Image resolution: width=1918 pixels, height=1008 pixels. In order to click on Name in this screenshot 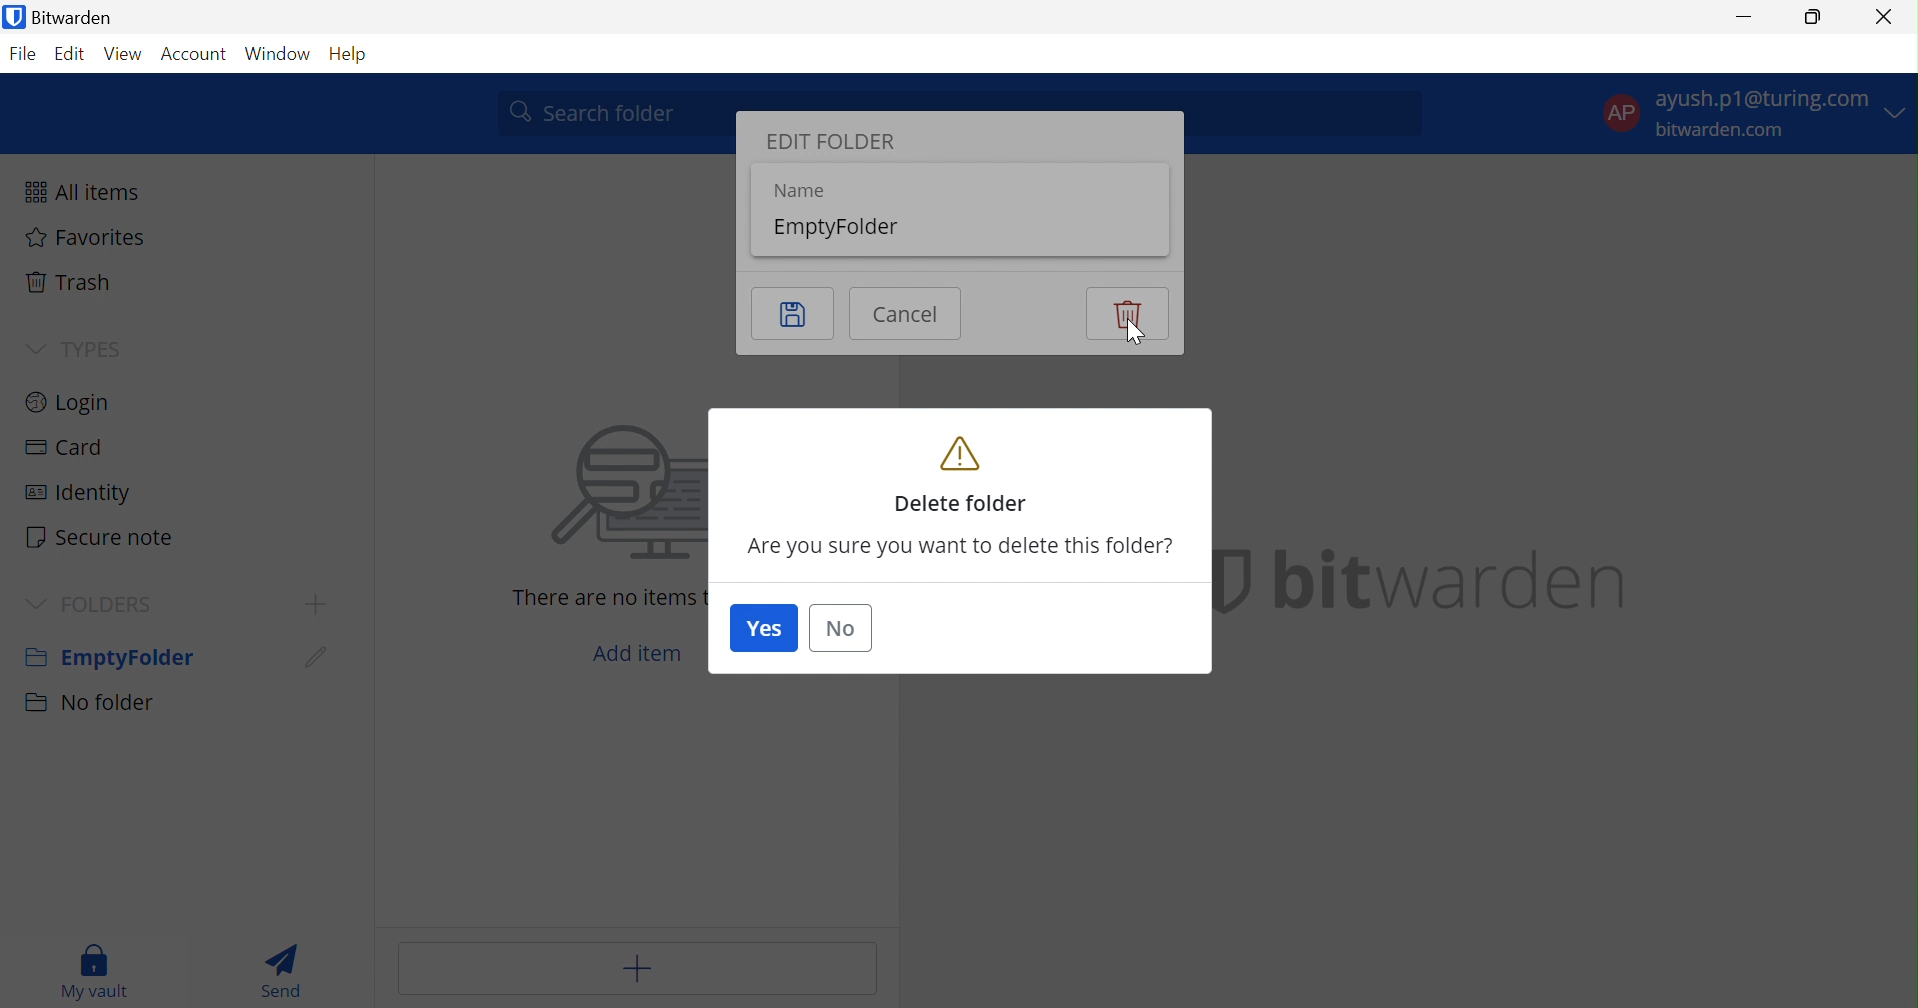, I will do `click(795, 191)`.